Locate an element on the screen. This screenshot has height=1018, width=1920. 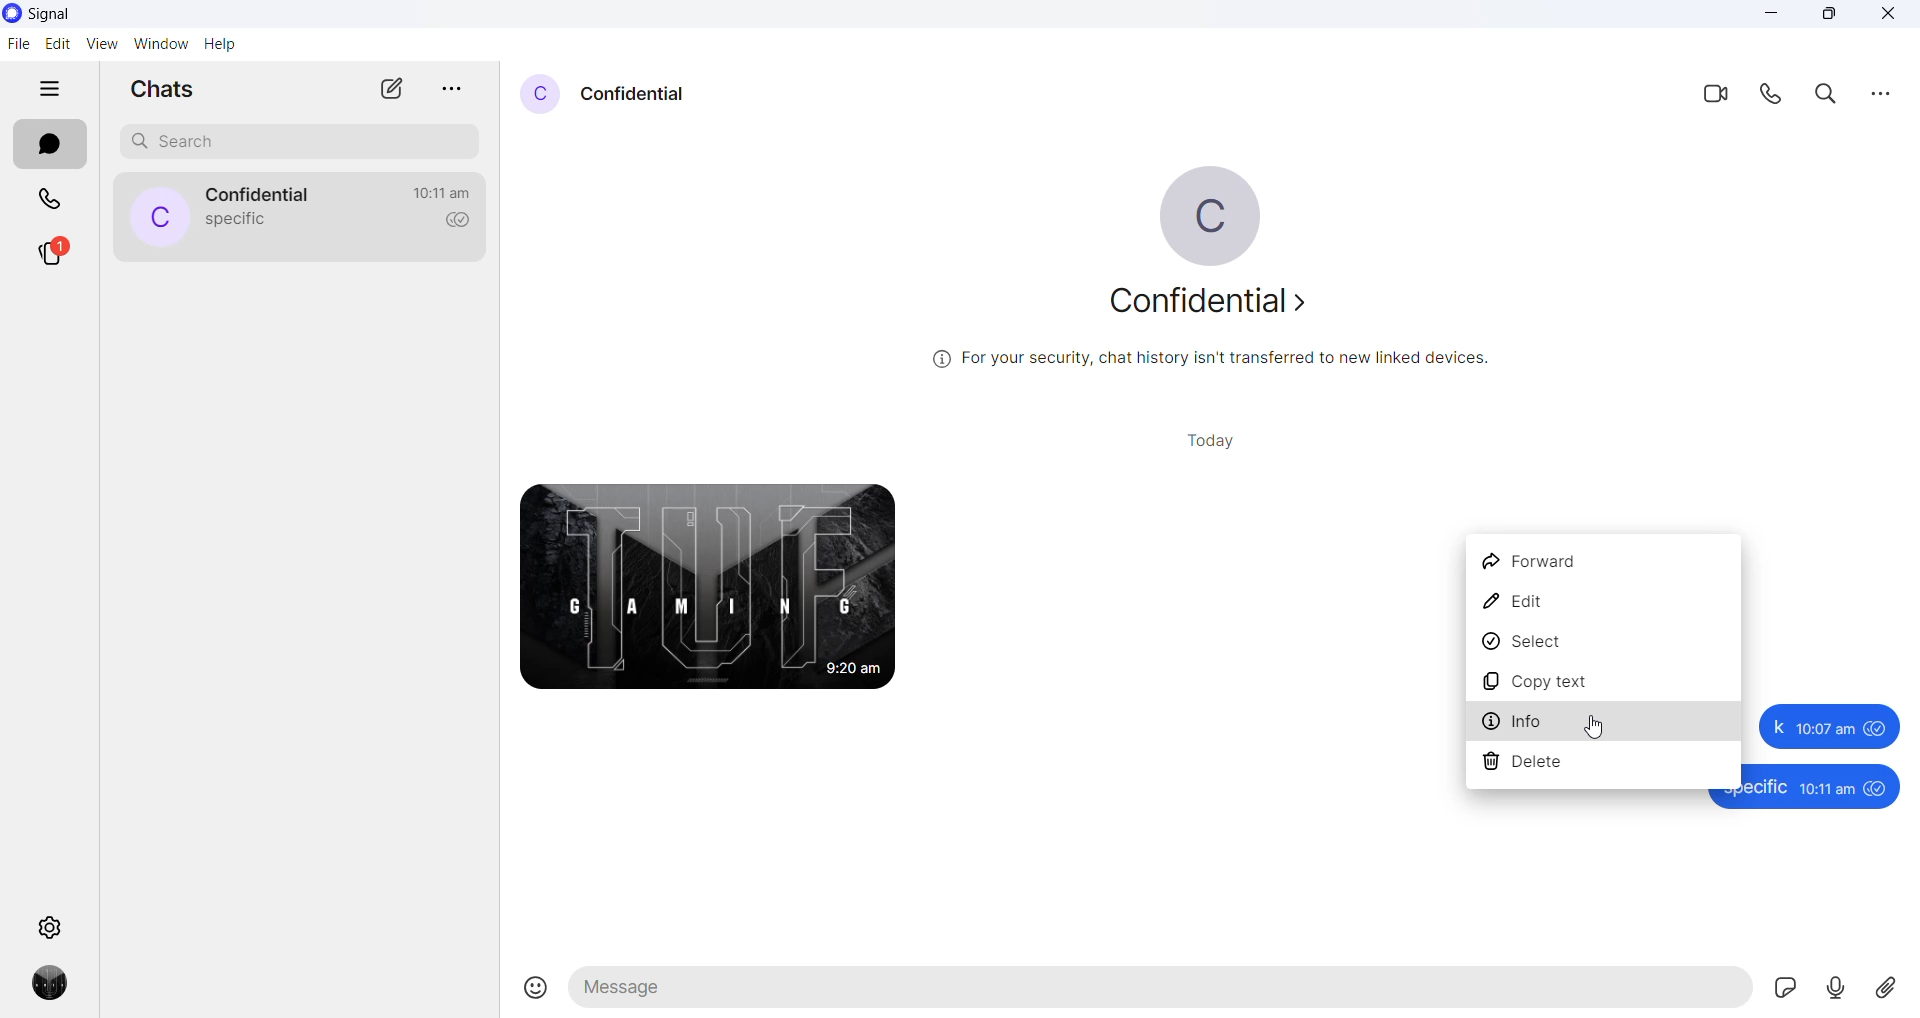
minimize is located at coordinates (1774, 15).